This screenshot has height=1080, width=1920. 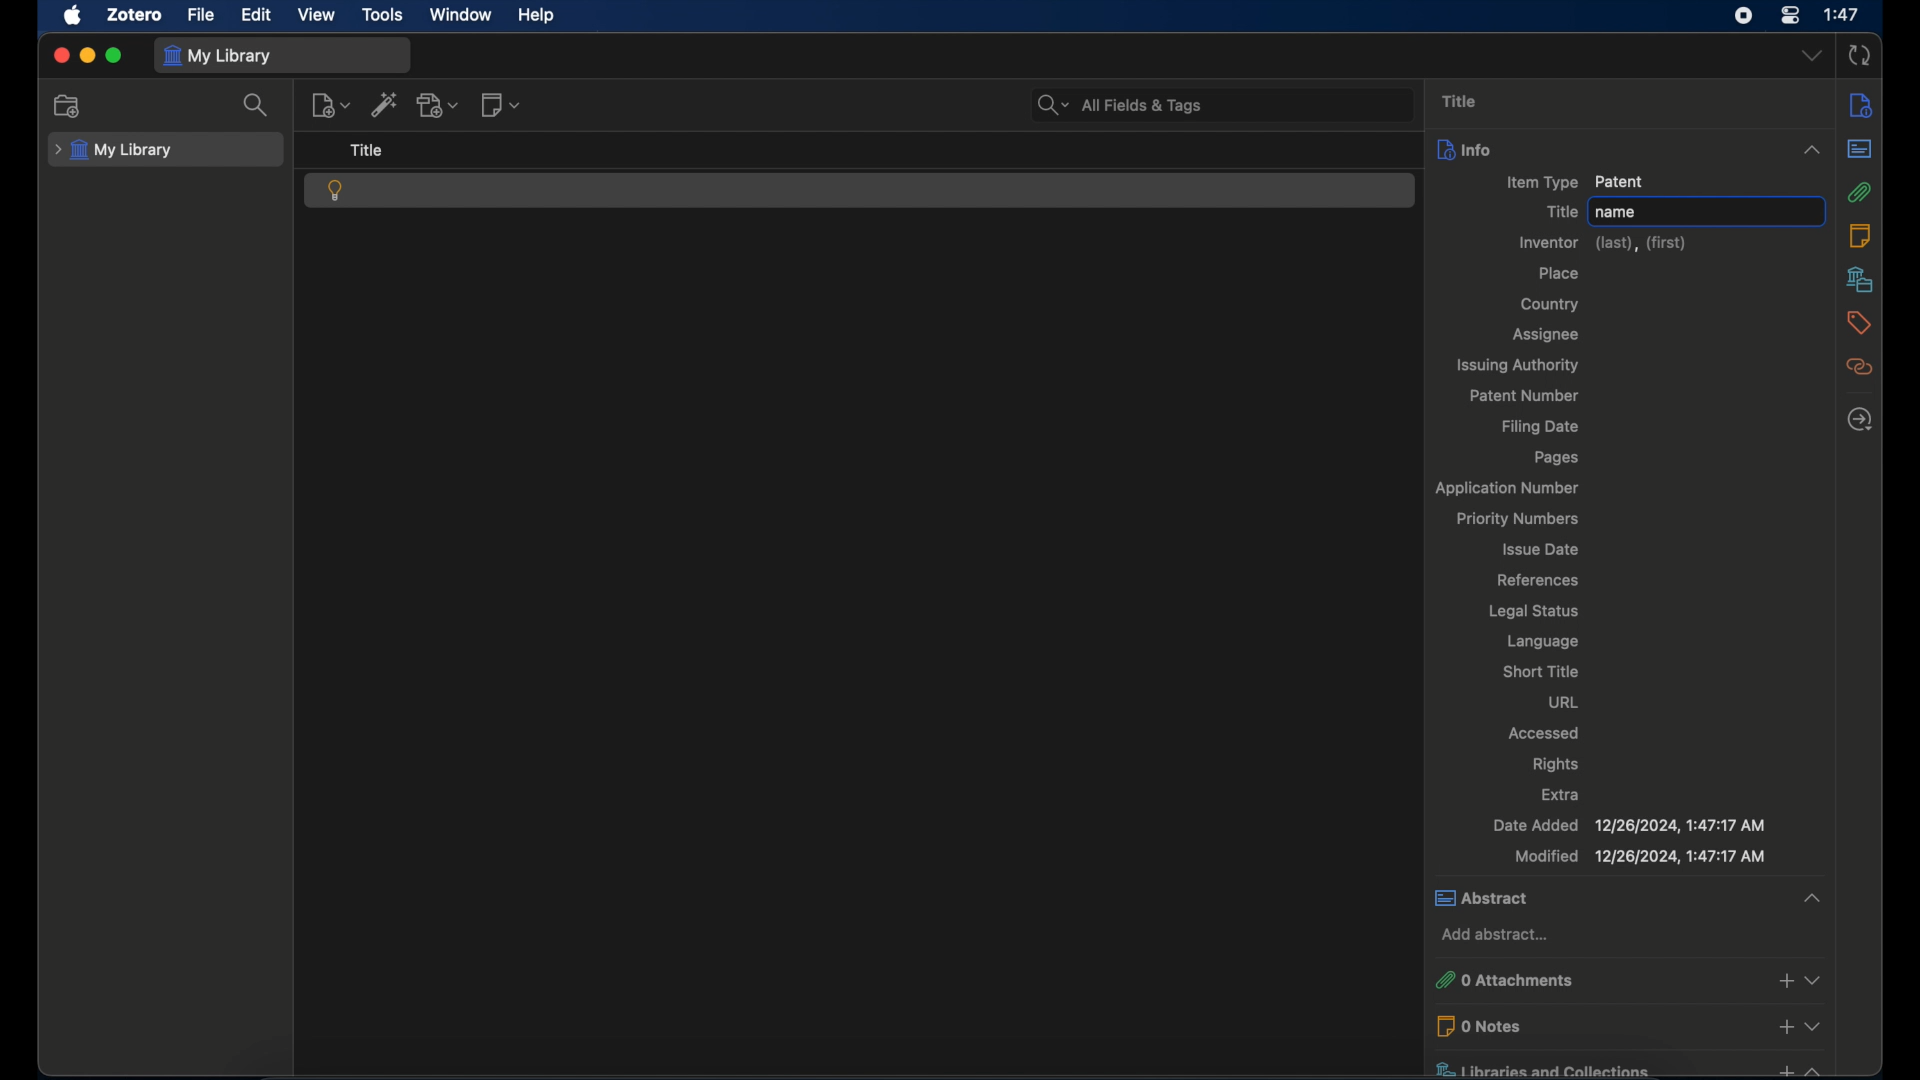 What do you see at coordinates (1561, 211) in the screenshot?
I see `title` at bounding box center [1561, 211].